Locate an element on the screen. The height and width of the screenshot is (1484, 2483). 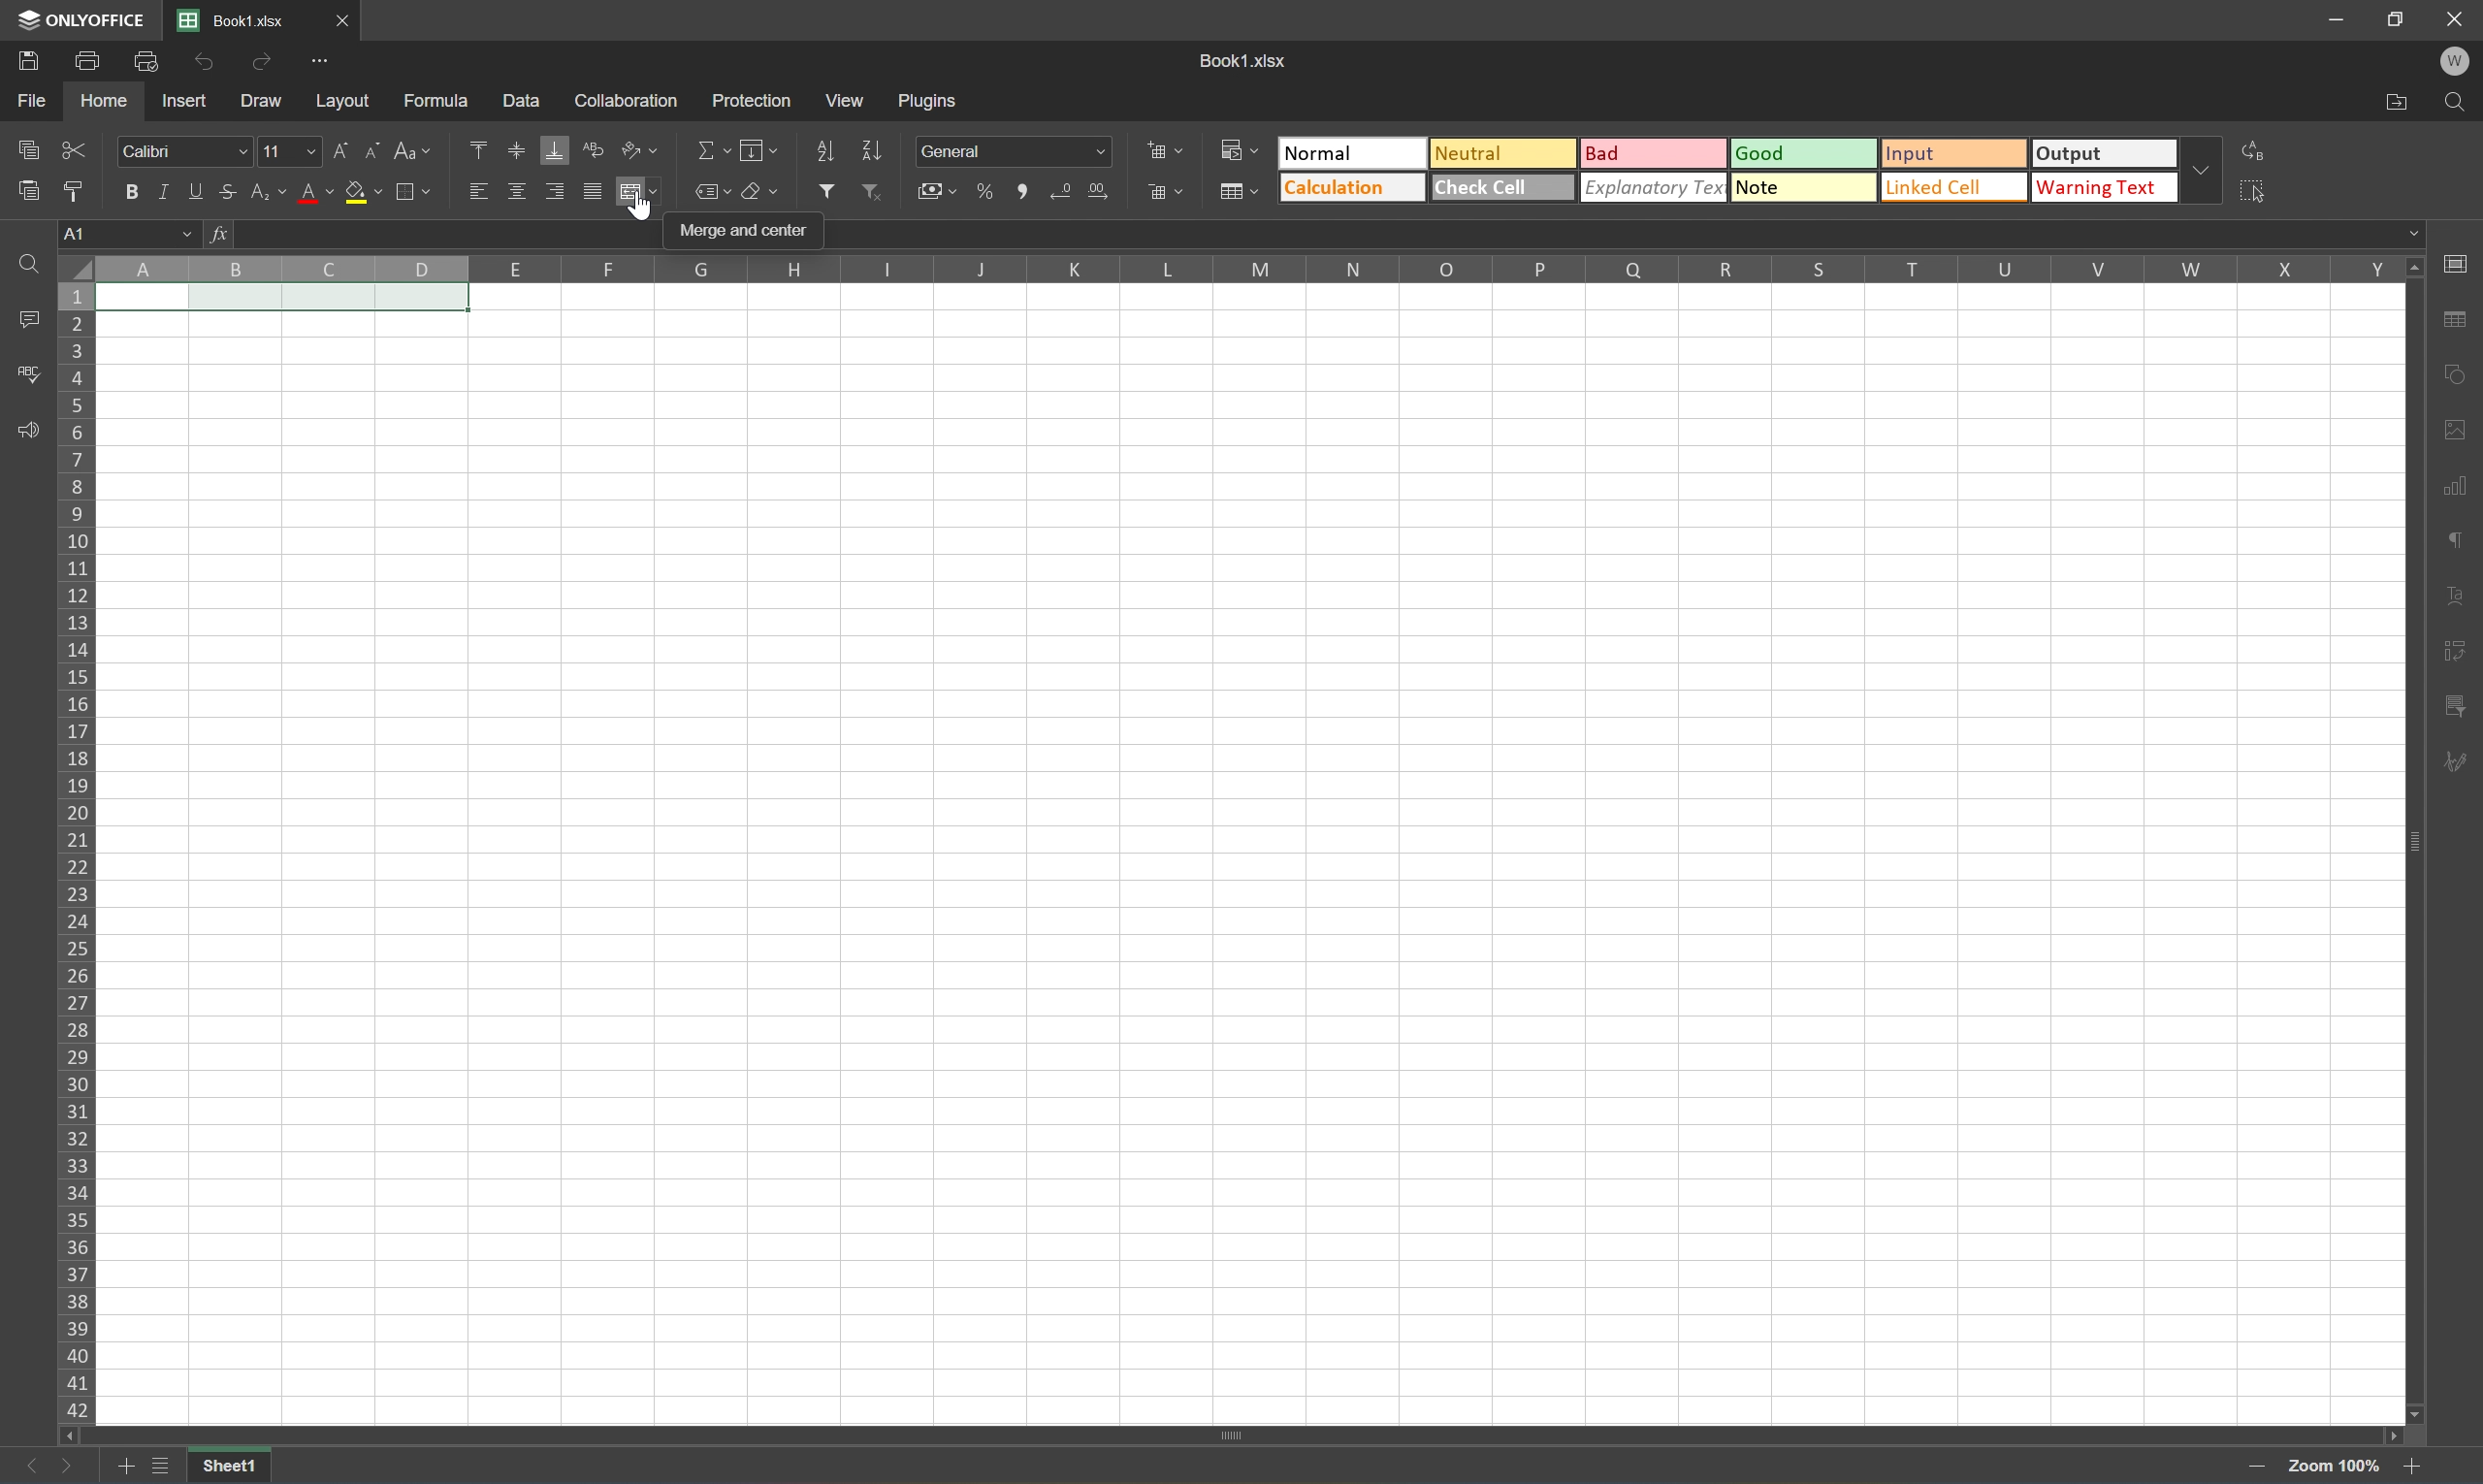
Open file location is located at coordinates (2397, 101).